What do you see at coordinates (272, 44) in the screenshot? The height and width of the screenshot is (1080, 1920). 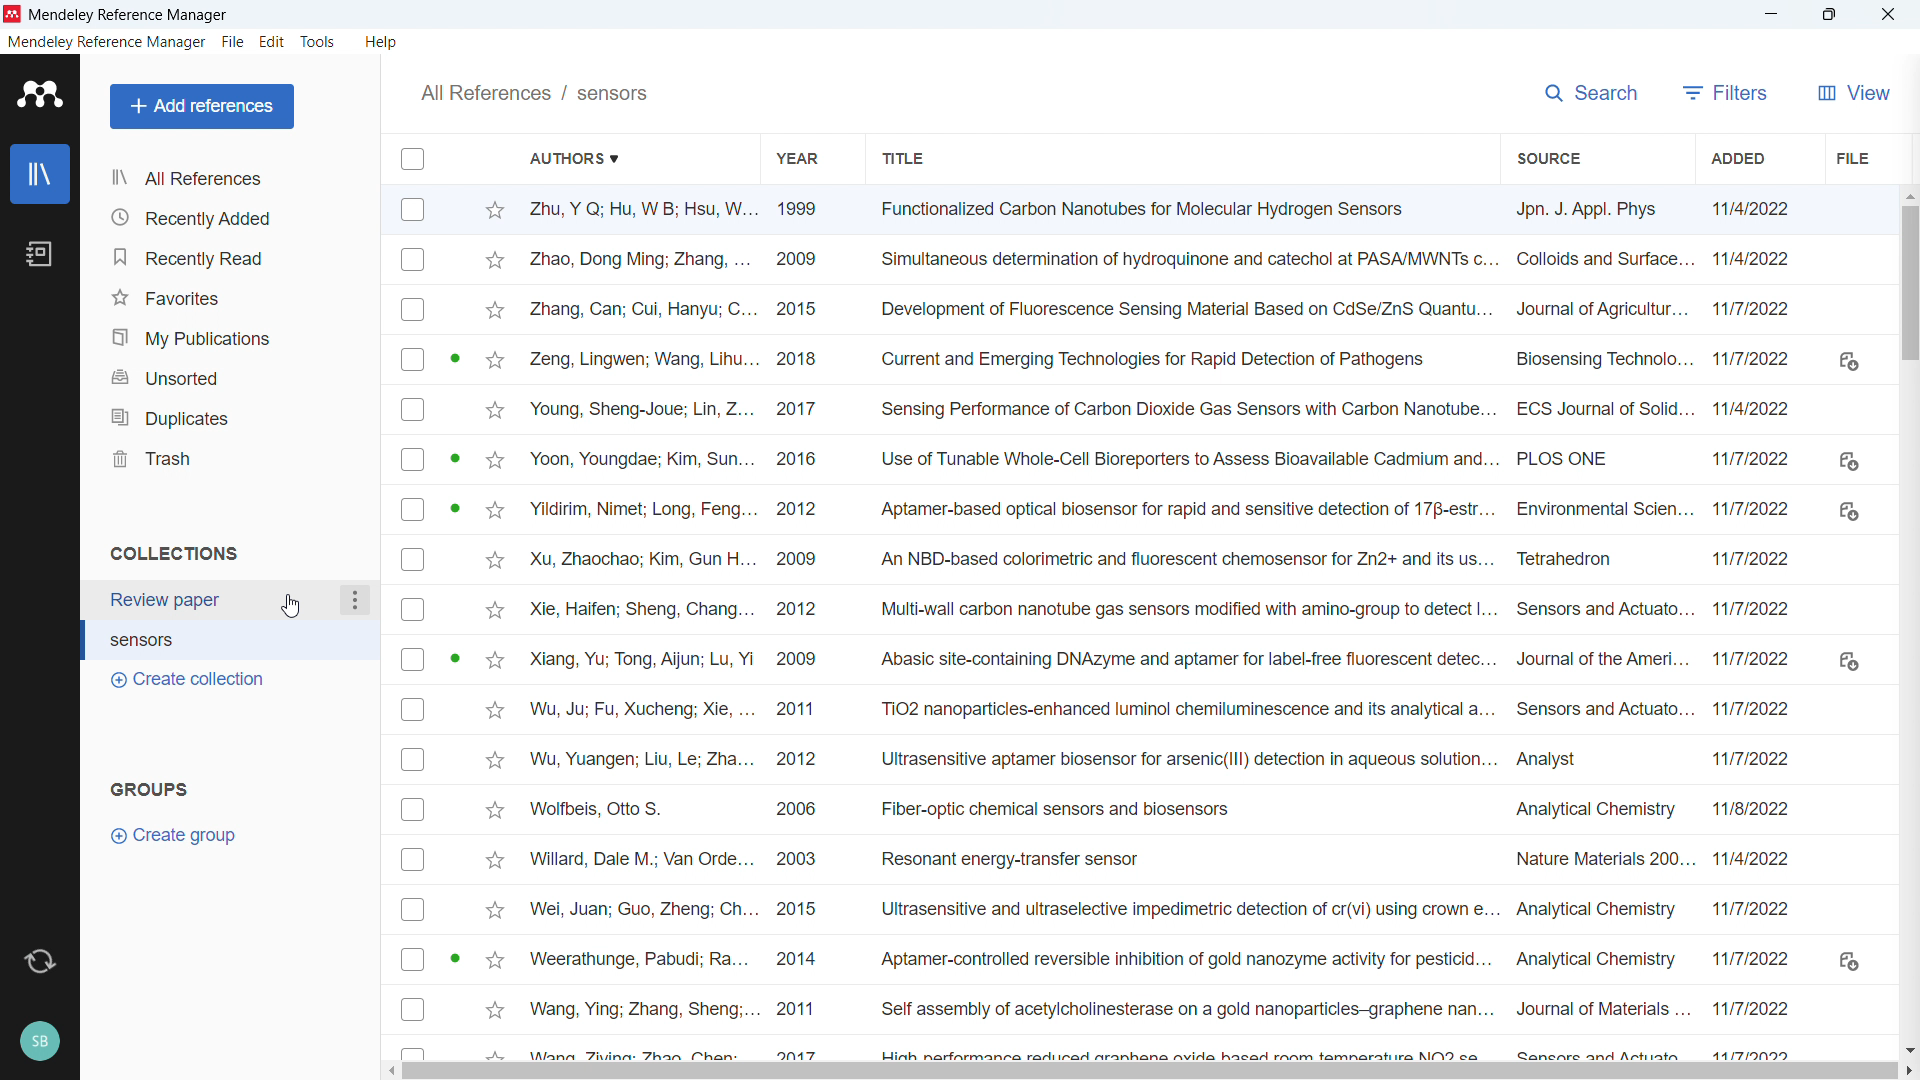 I see `Edit ` at bounding box center [272, 44].